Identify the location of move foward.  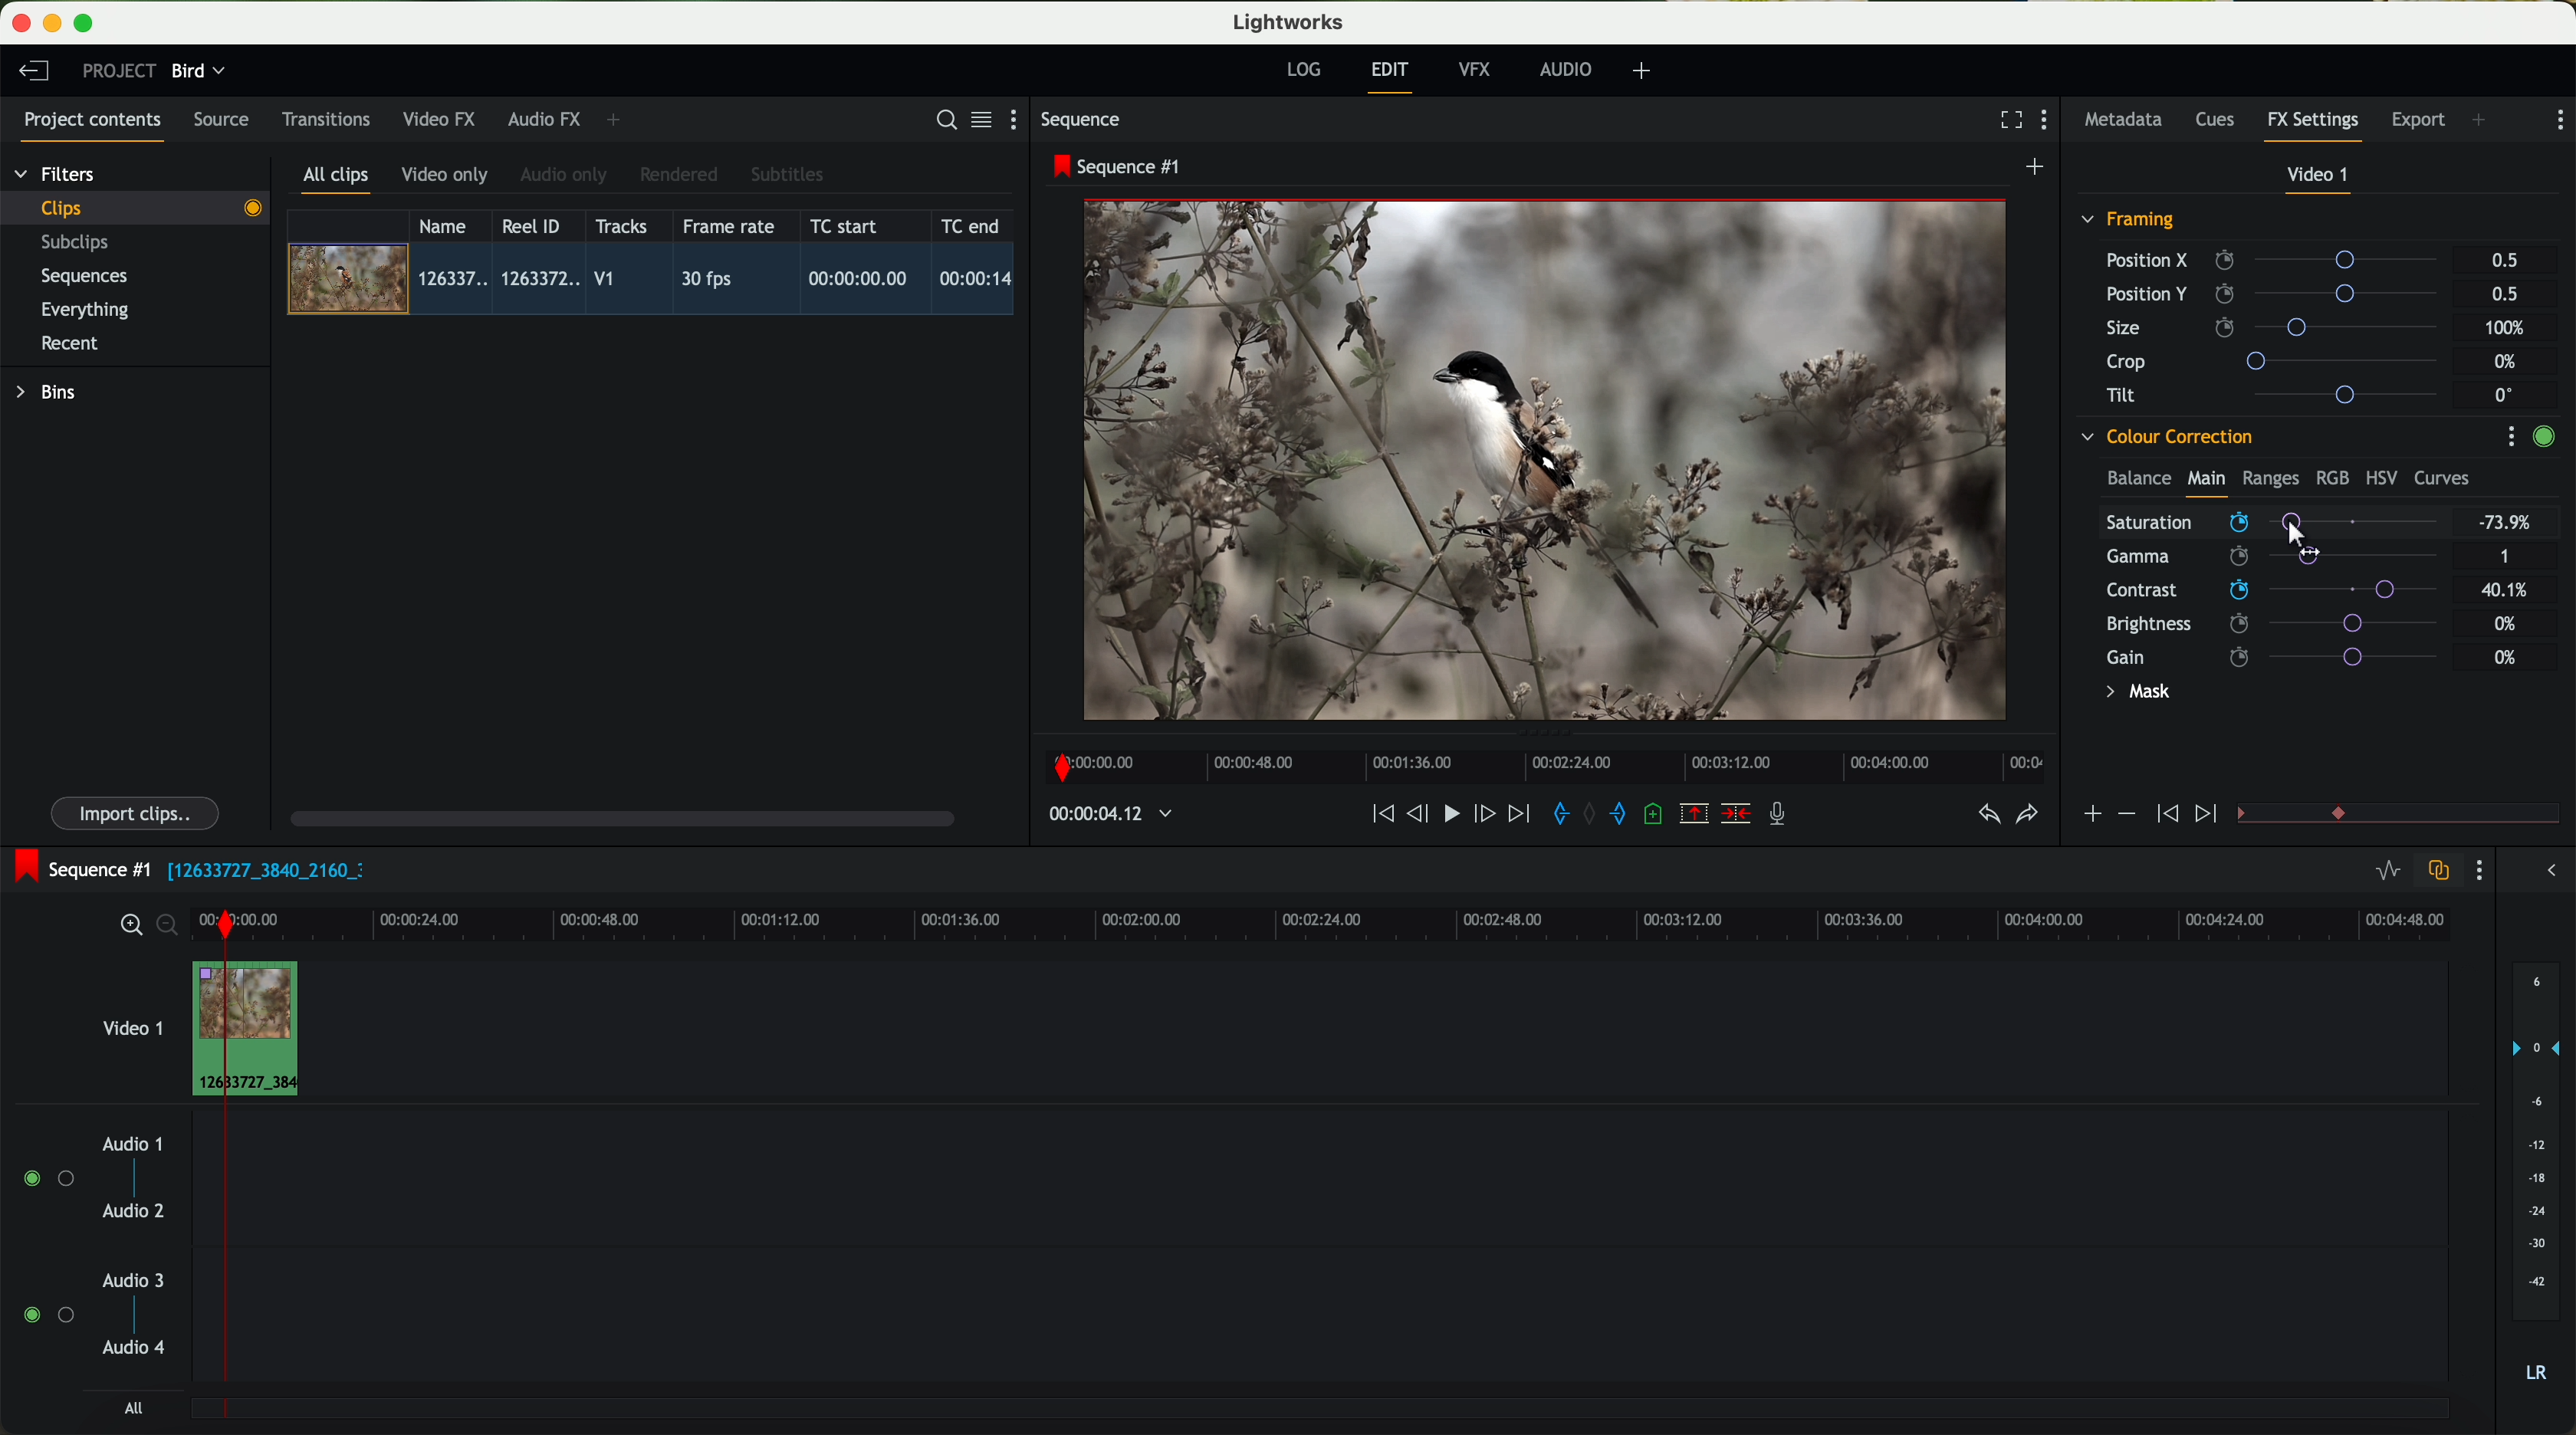
(1518, 814).